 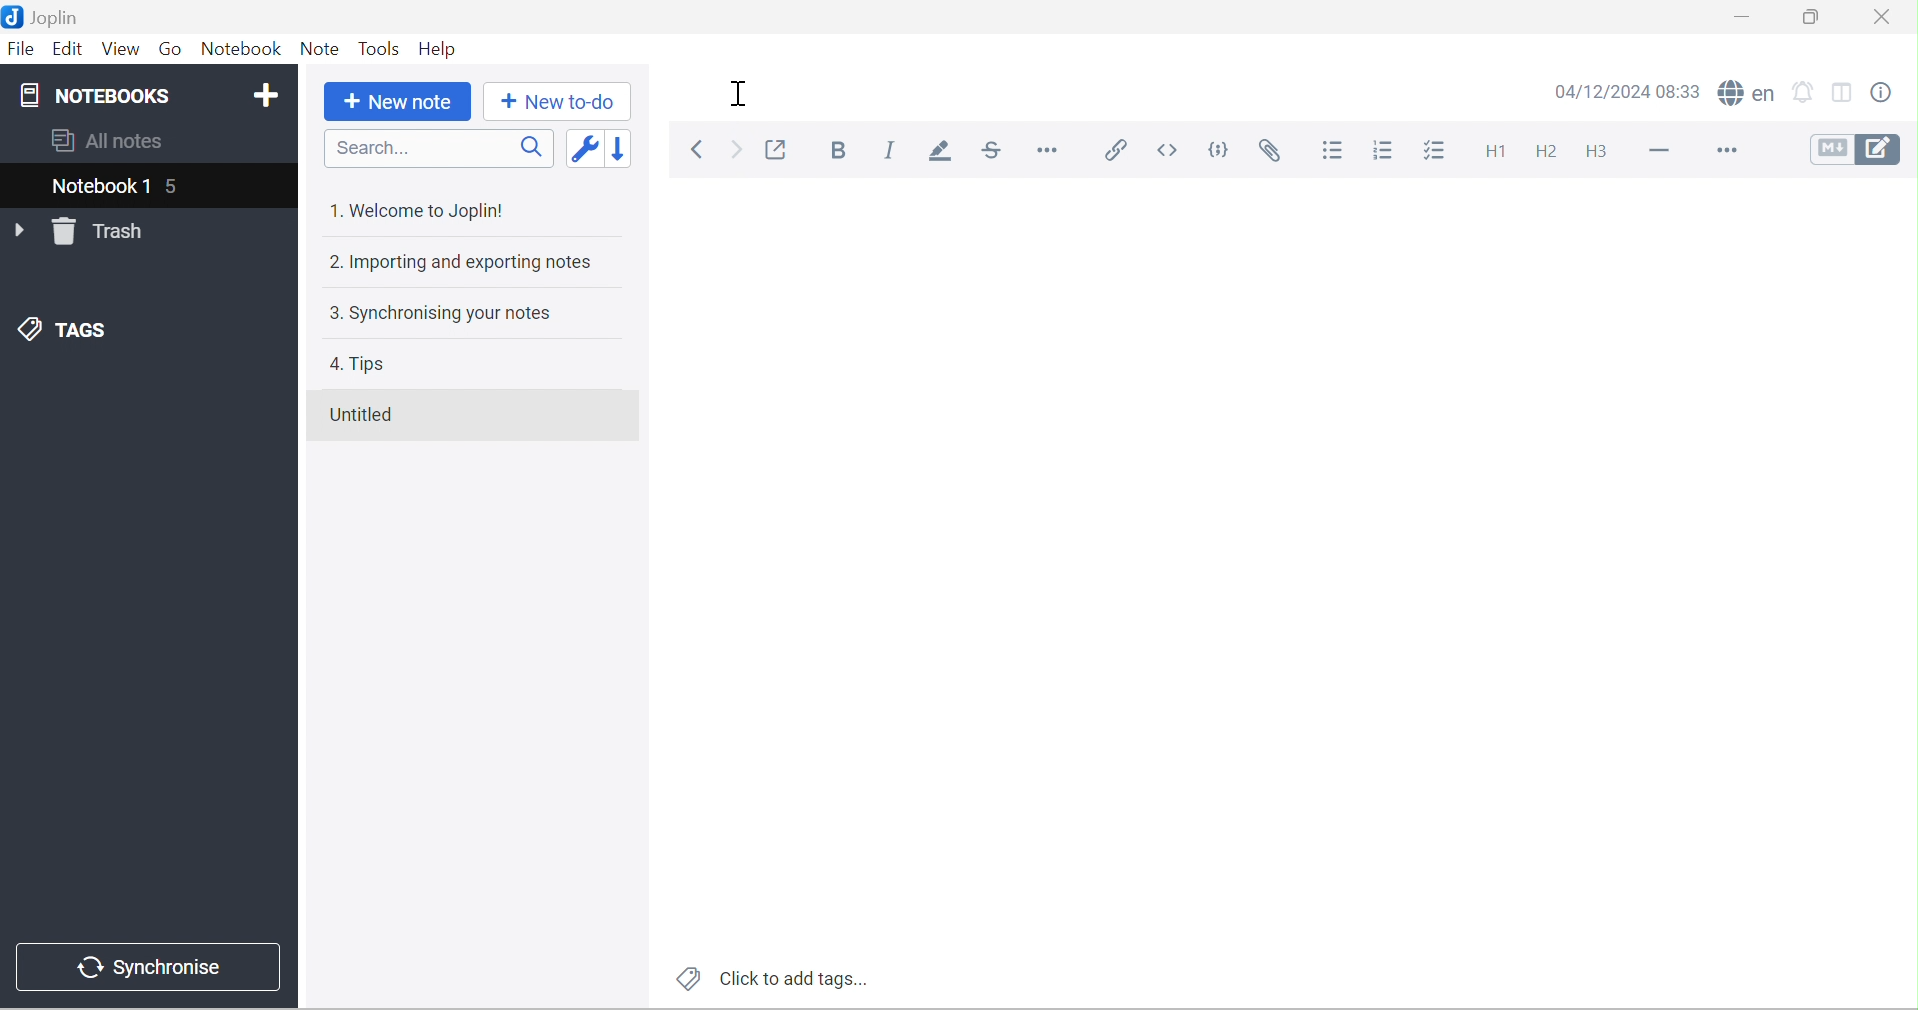 What do you see at coordinates (564, 102) in the screenshot?
I see `New to-do` at bounding box center [564, 102].